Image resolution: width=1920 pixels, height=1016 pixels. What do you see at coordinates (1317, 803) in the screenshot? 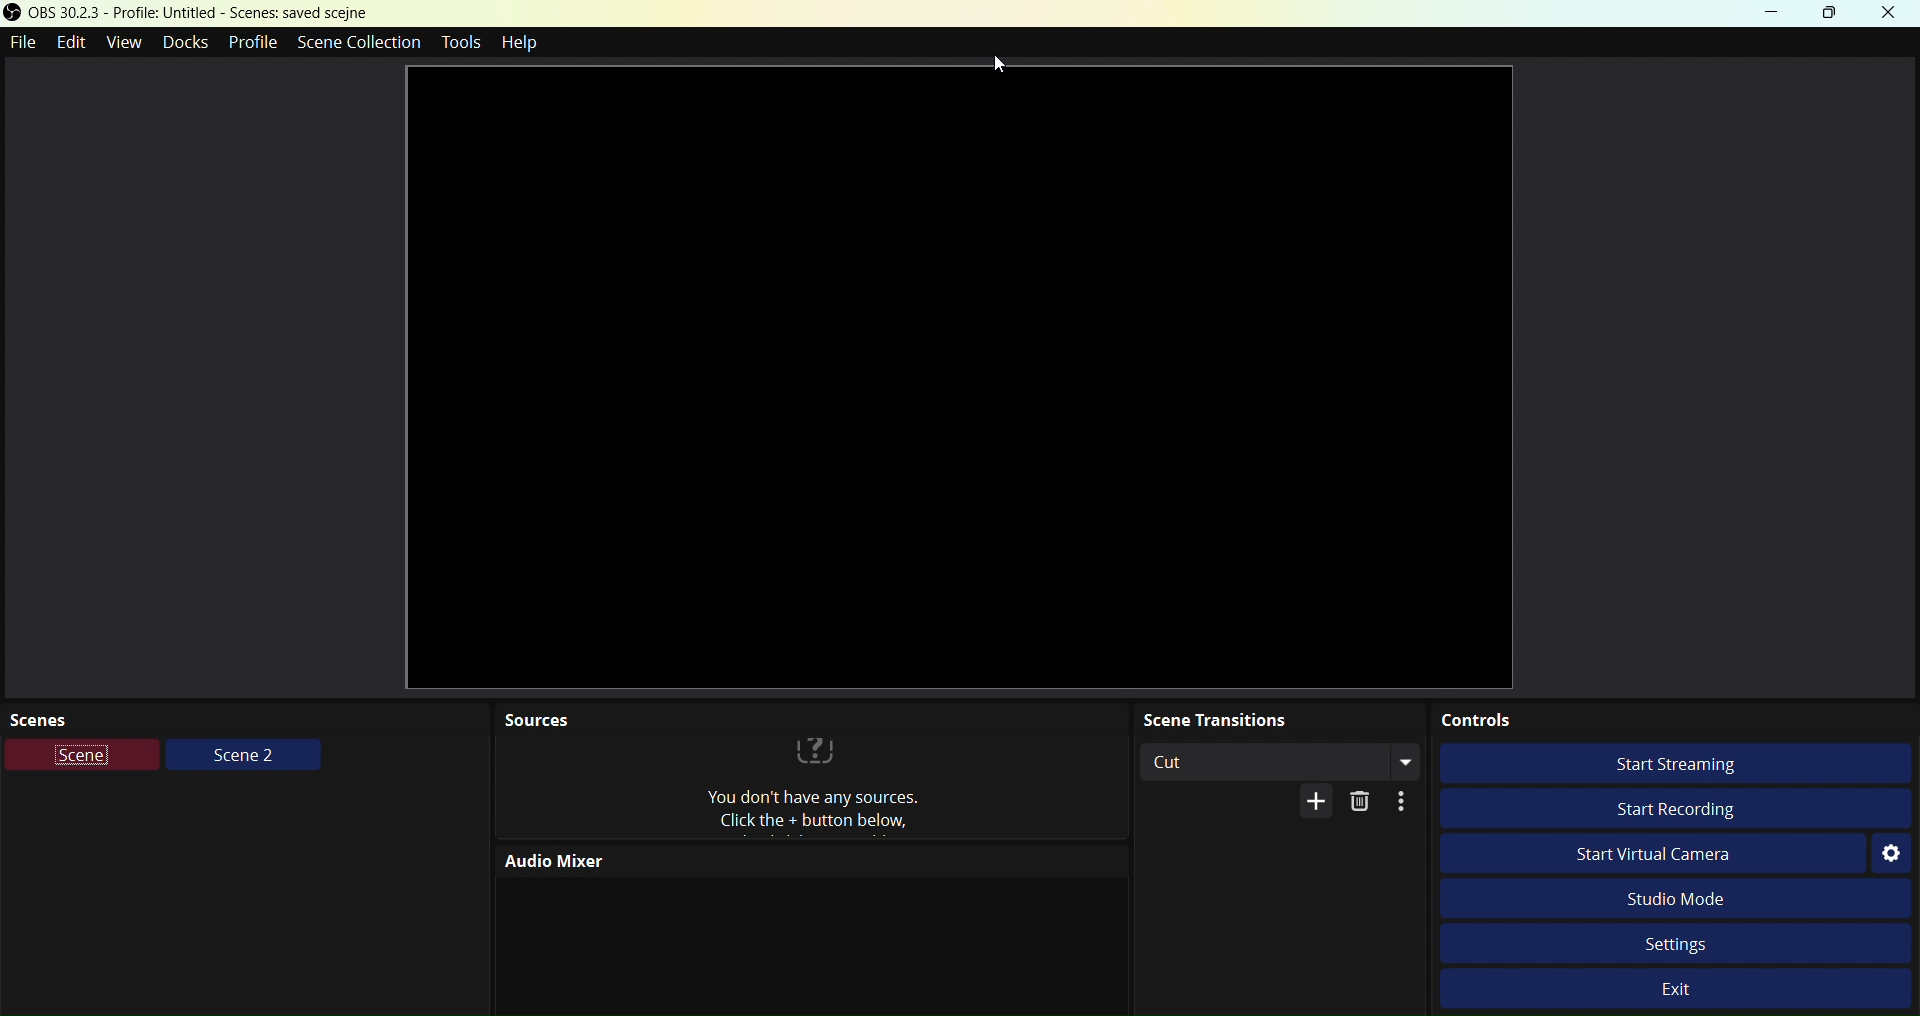
I see `More` at bounding box center [1317, 803].